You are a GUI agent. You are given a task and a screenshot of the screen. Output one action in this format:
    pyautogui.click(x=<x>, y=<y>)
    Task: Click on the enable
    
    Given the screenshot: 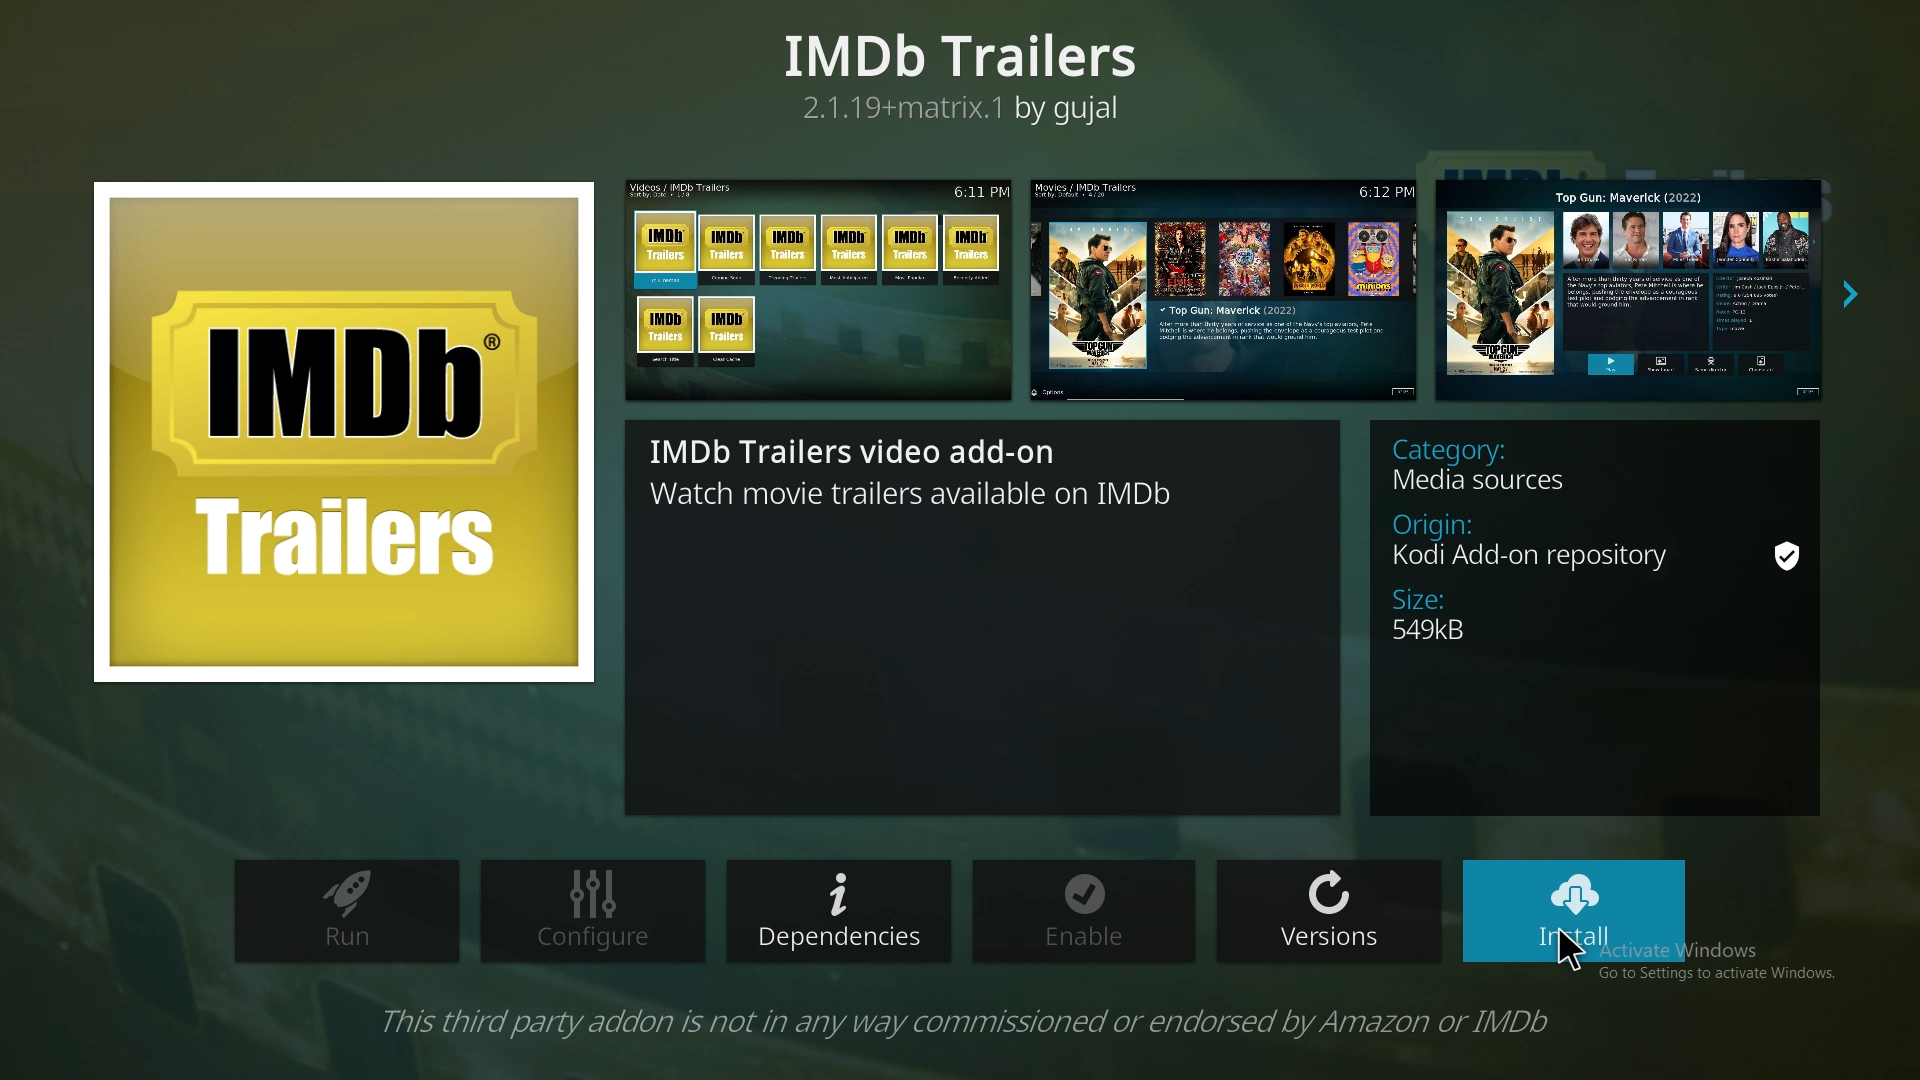 What is the action you would take?
    pyautogui.click(x=1090, y=913)
    